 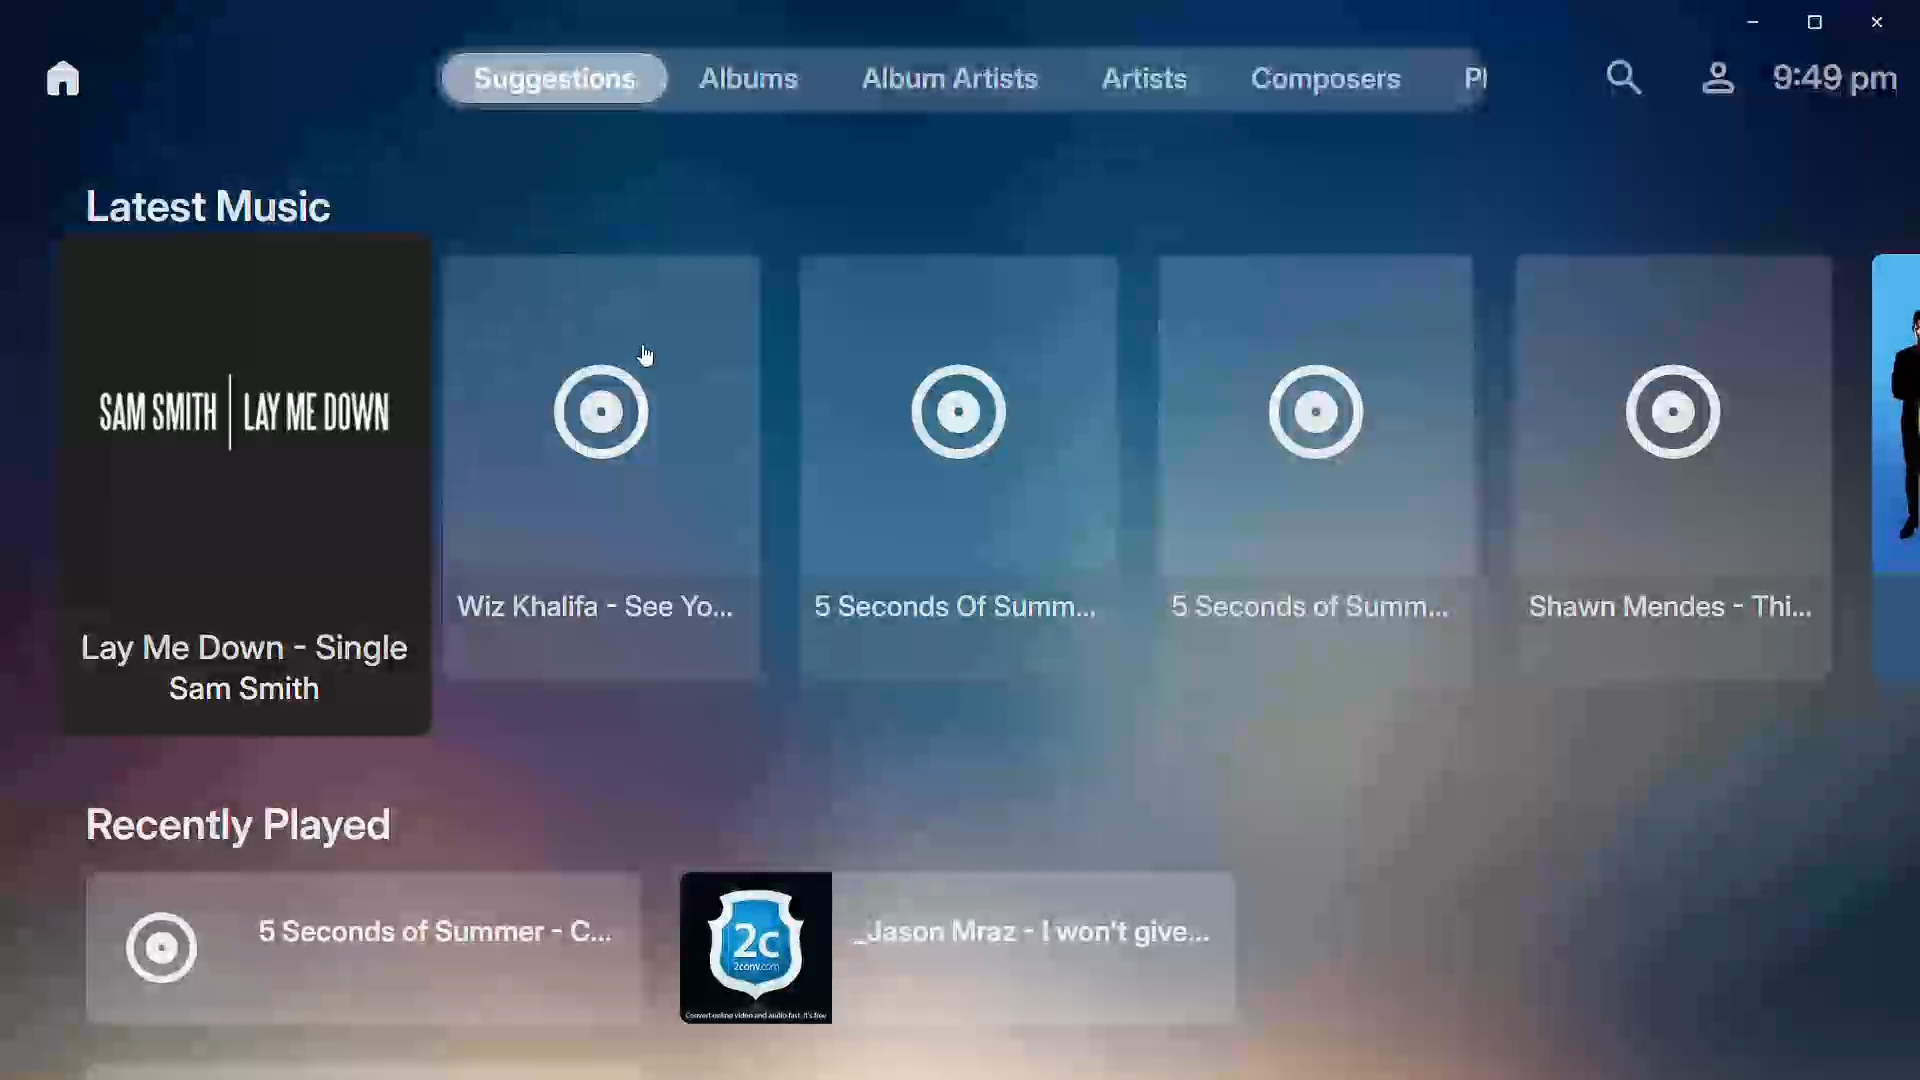 What do you see at coordinates (356, 945) in the screenshot?
I see `5 Seconds of Summer` at bounding box center [356, 945].